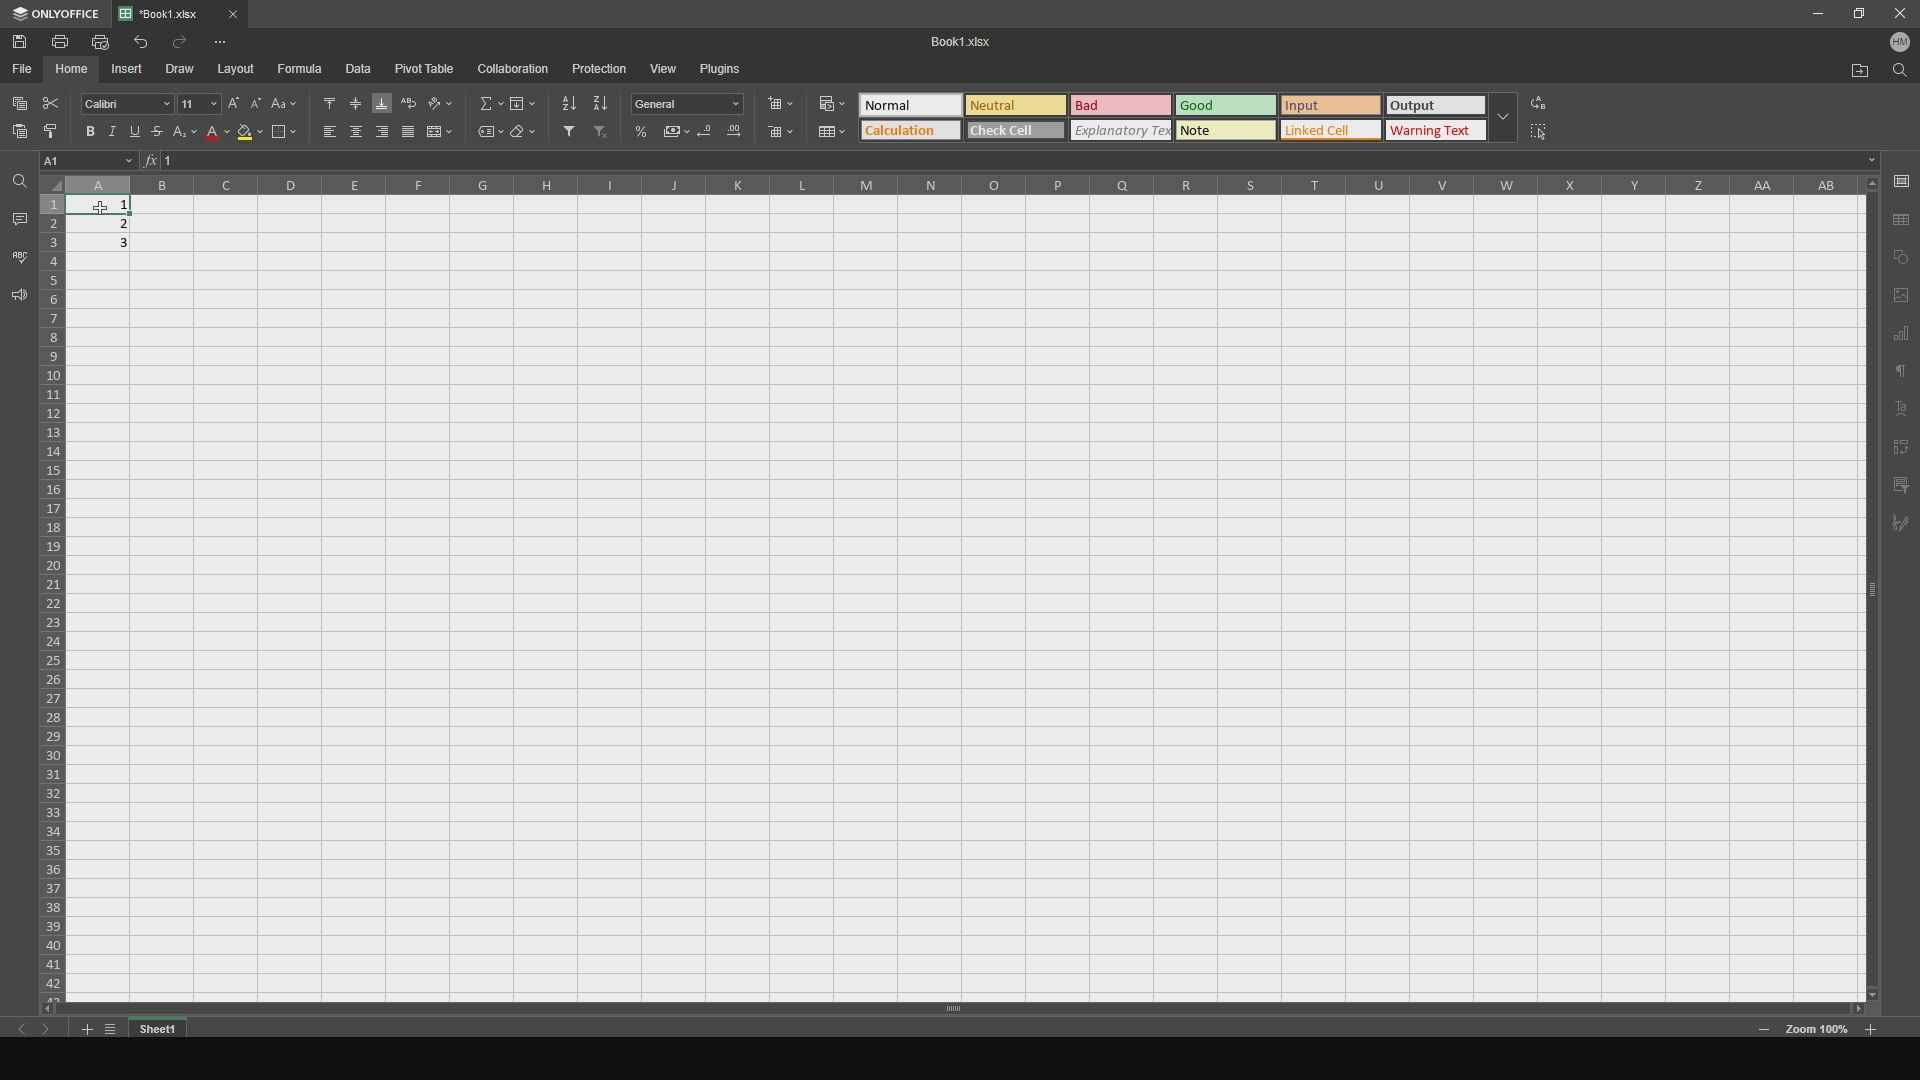 Image resolution: width=1920 pixels, height=1080 pixels. What do you see at coordinates (91, 160) in the screenshot?
I see `cell` at bounding box center [91, 160].